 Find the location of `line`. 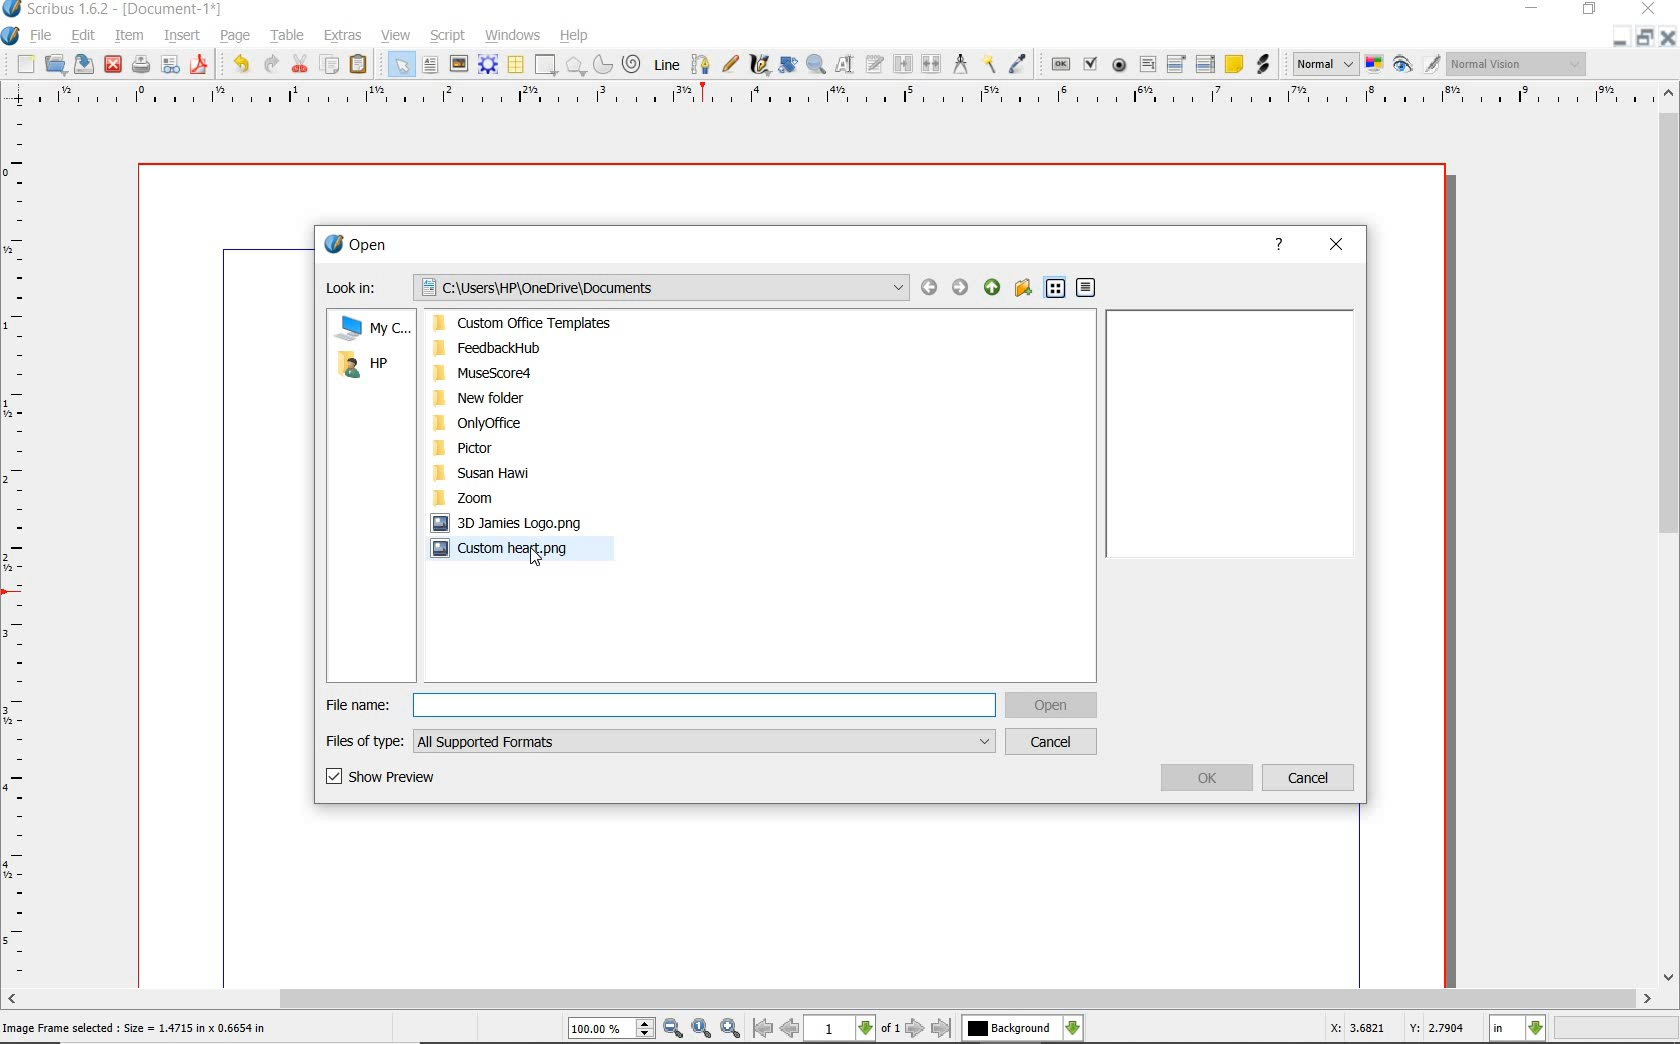

line is located at coordinates (667, 63).